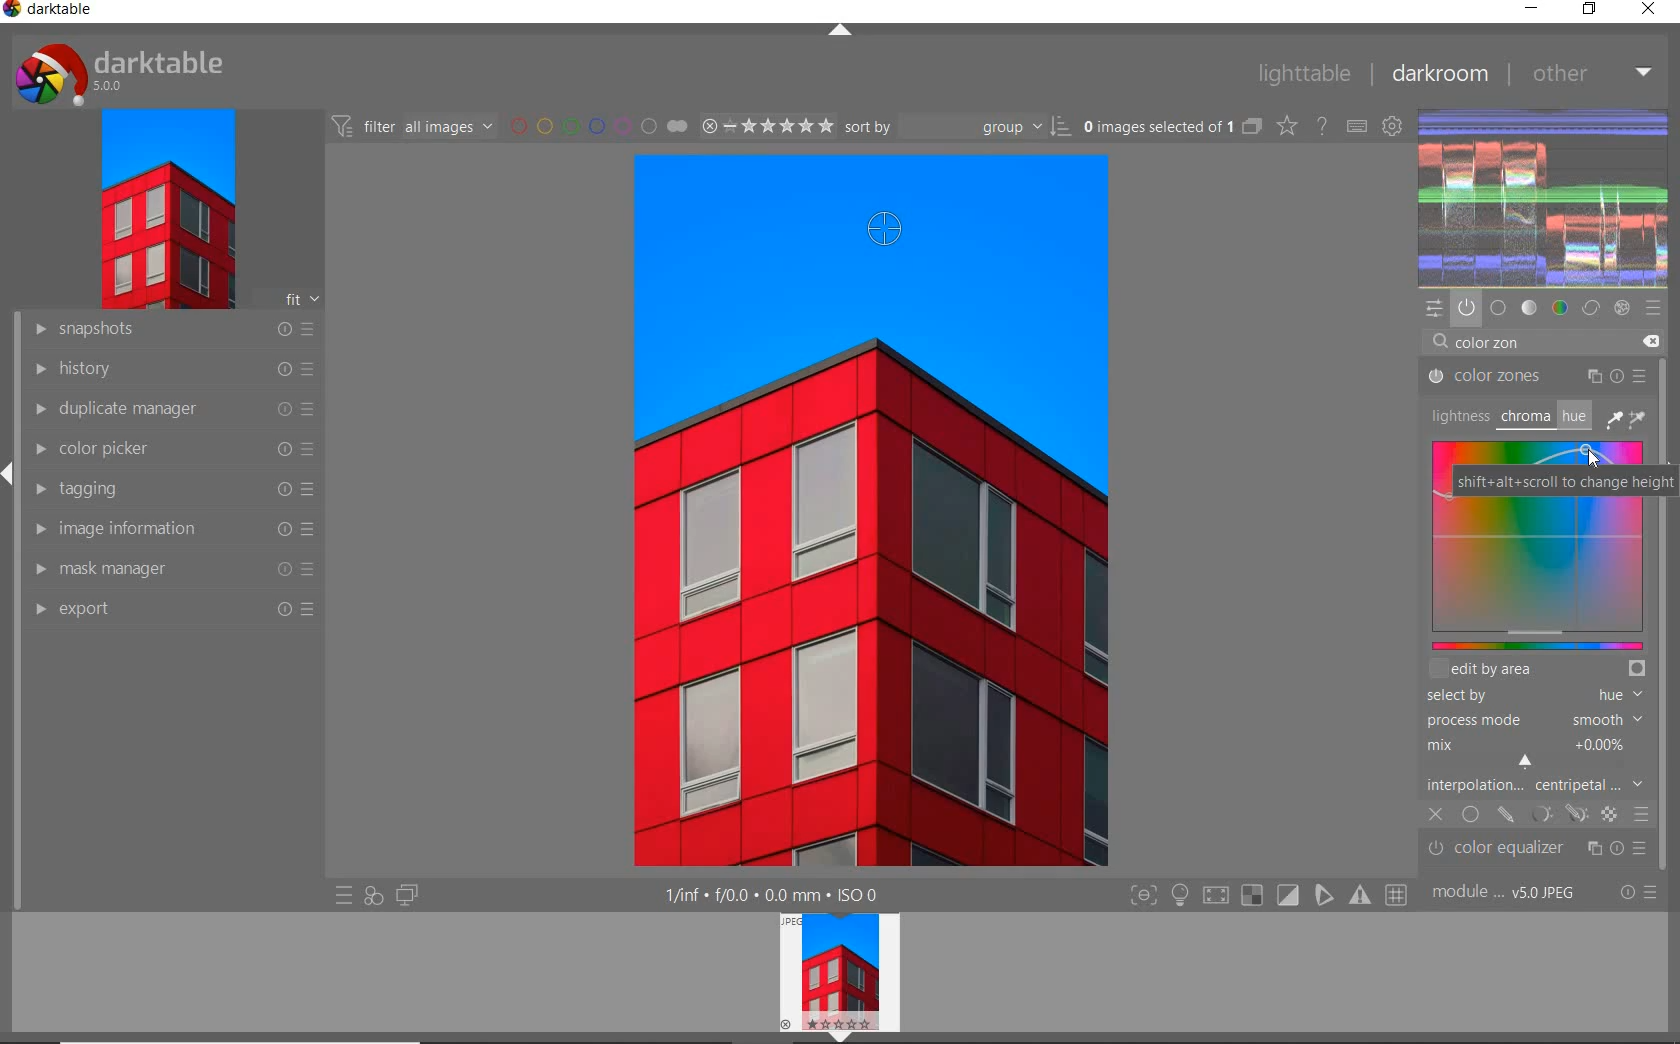 The width and height of the screenshot is (1680, 1044). What do you see at coordinates (414, 126) in the screenshot?
I see `filter all images` at bounding box center [414, 126].